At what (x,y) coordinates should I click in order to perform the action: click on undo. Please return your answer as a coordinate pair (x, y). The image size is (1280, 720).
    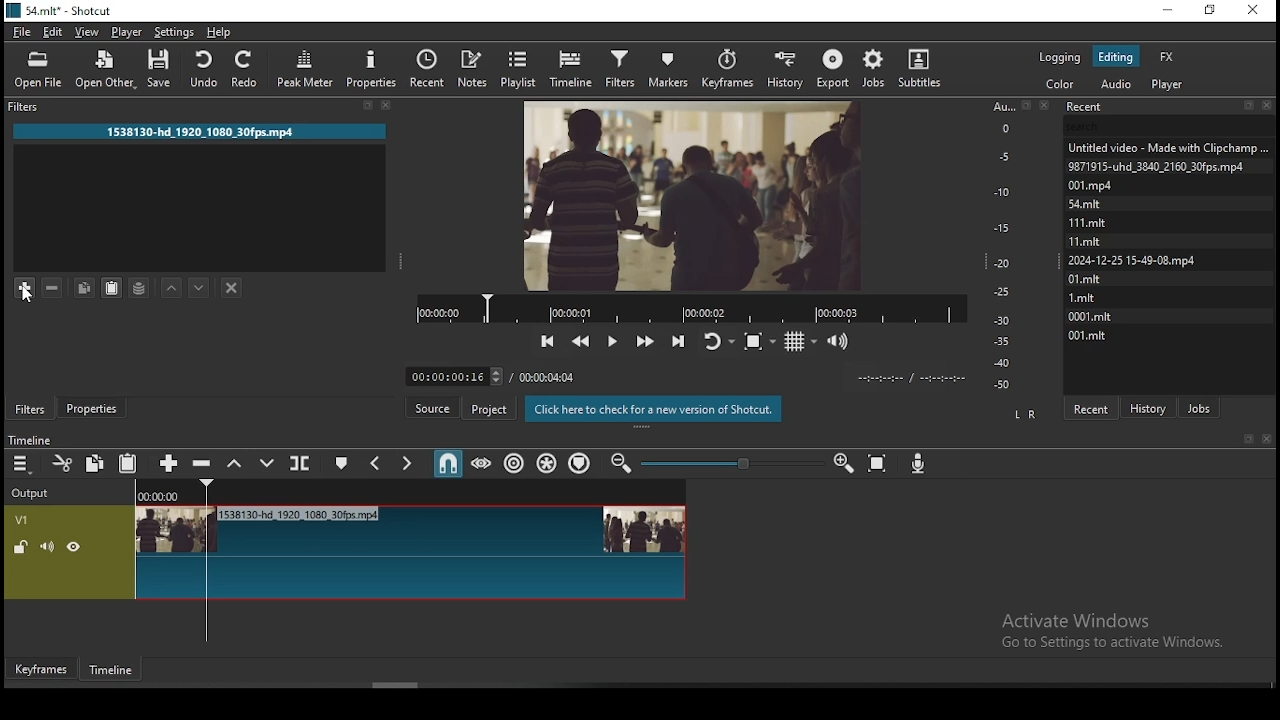
    Looking at the image, I should click on (206, 68).